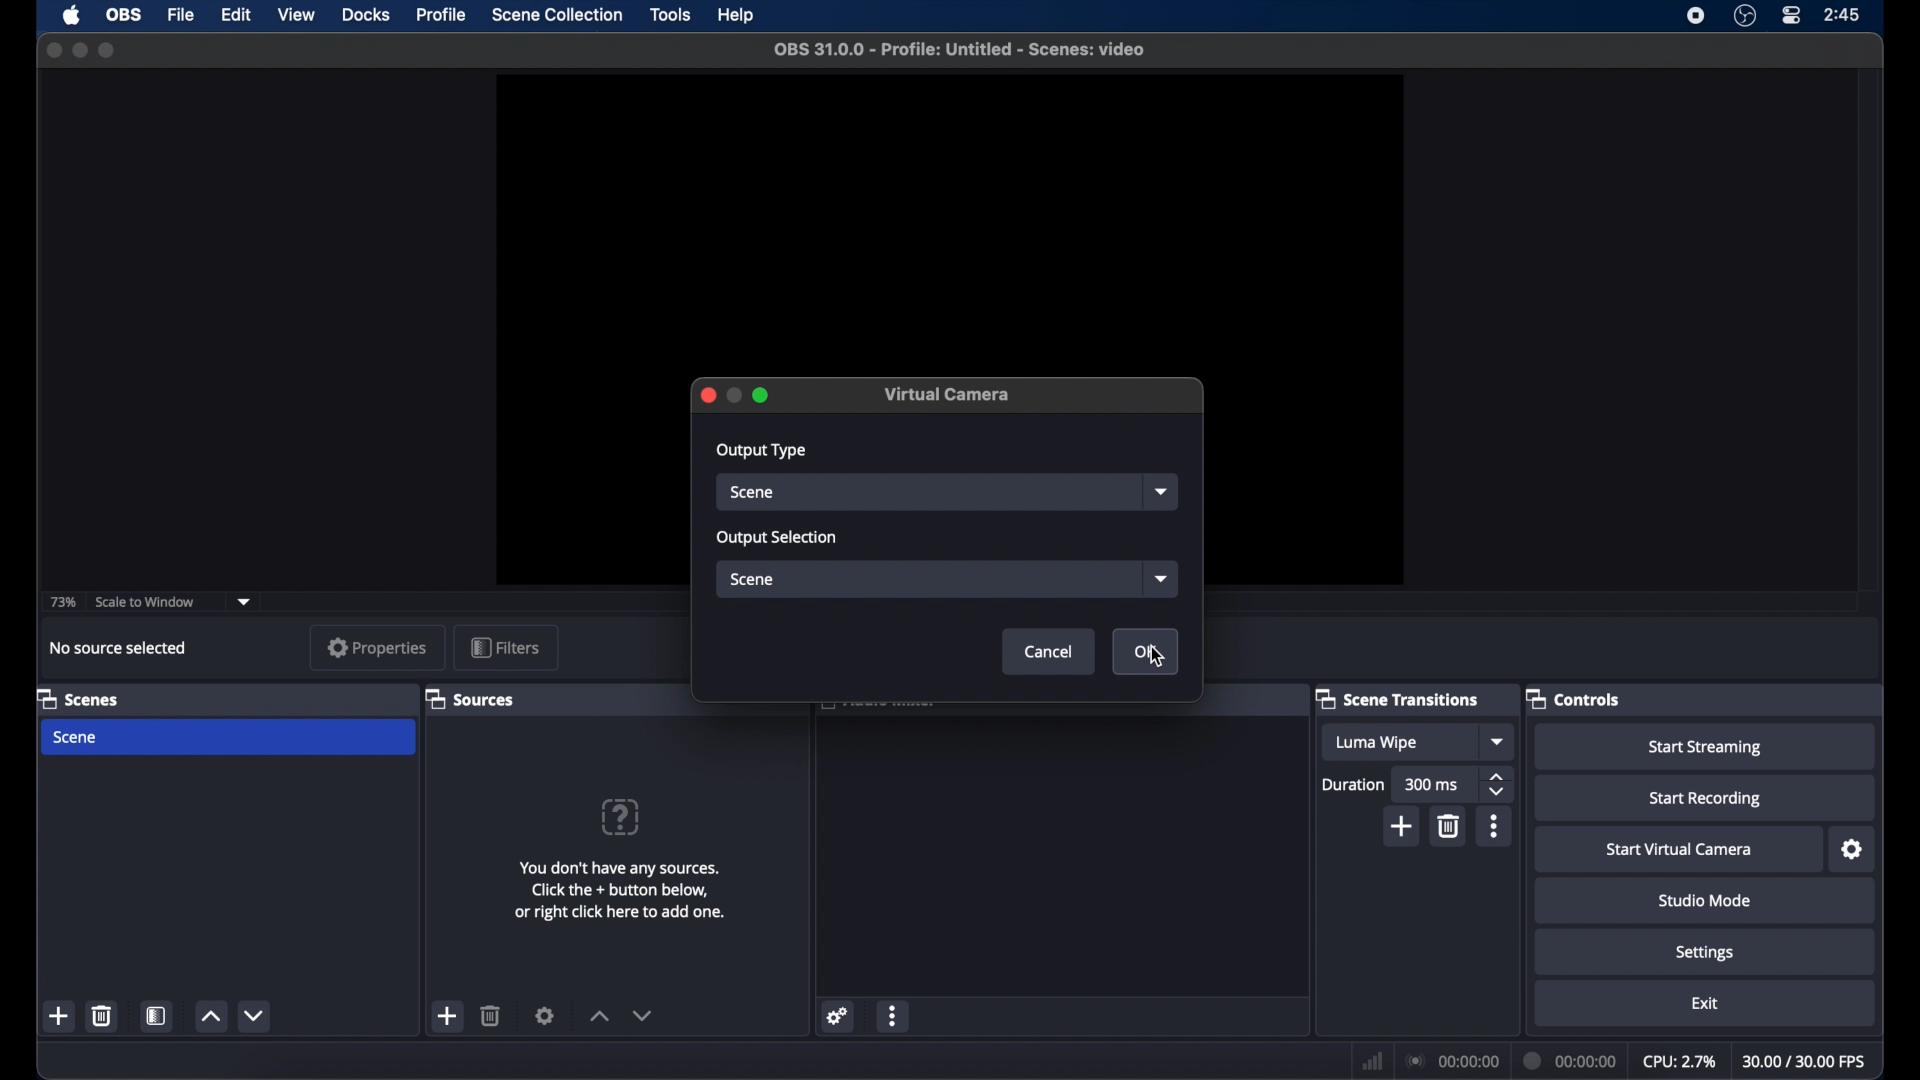 This screenshot has height=1080, width=1920. I want to click on cursor, so click(1157, 657).